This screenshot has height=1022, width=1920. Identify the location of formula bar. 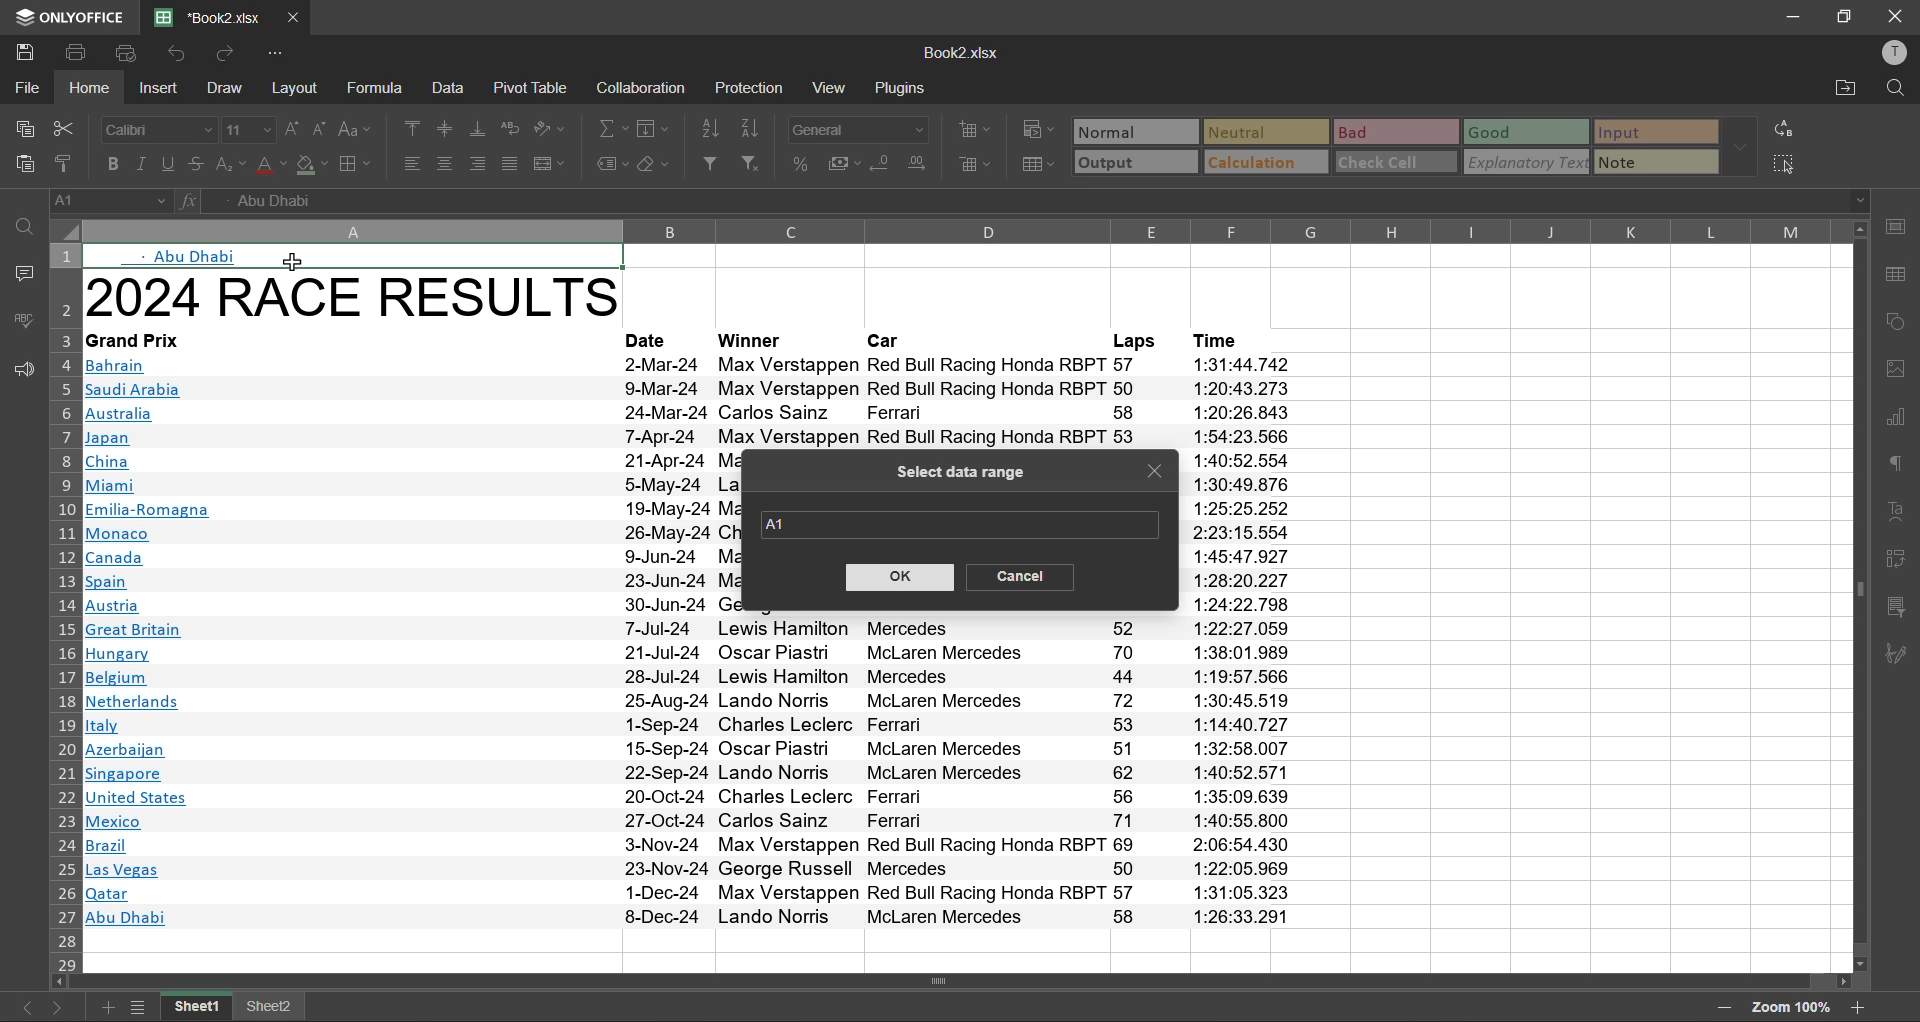
(1032, 201).